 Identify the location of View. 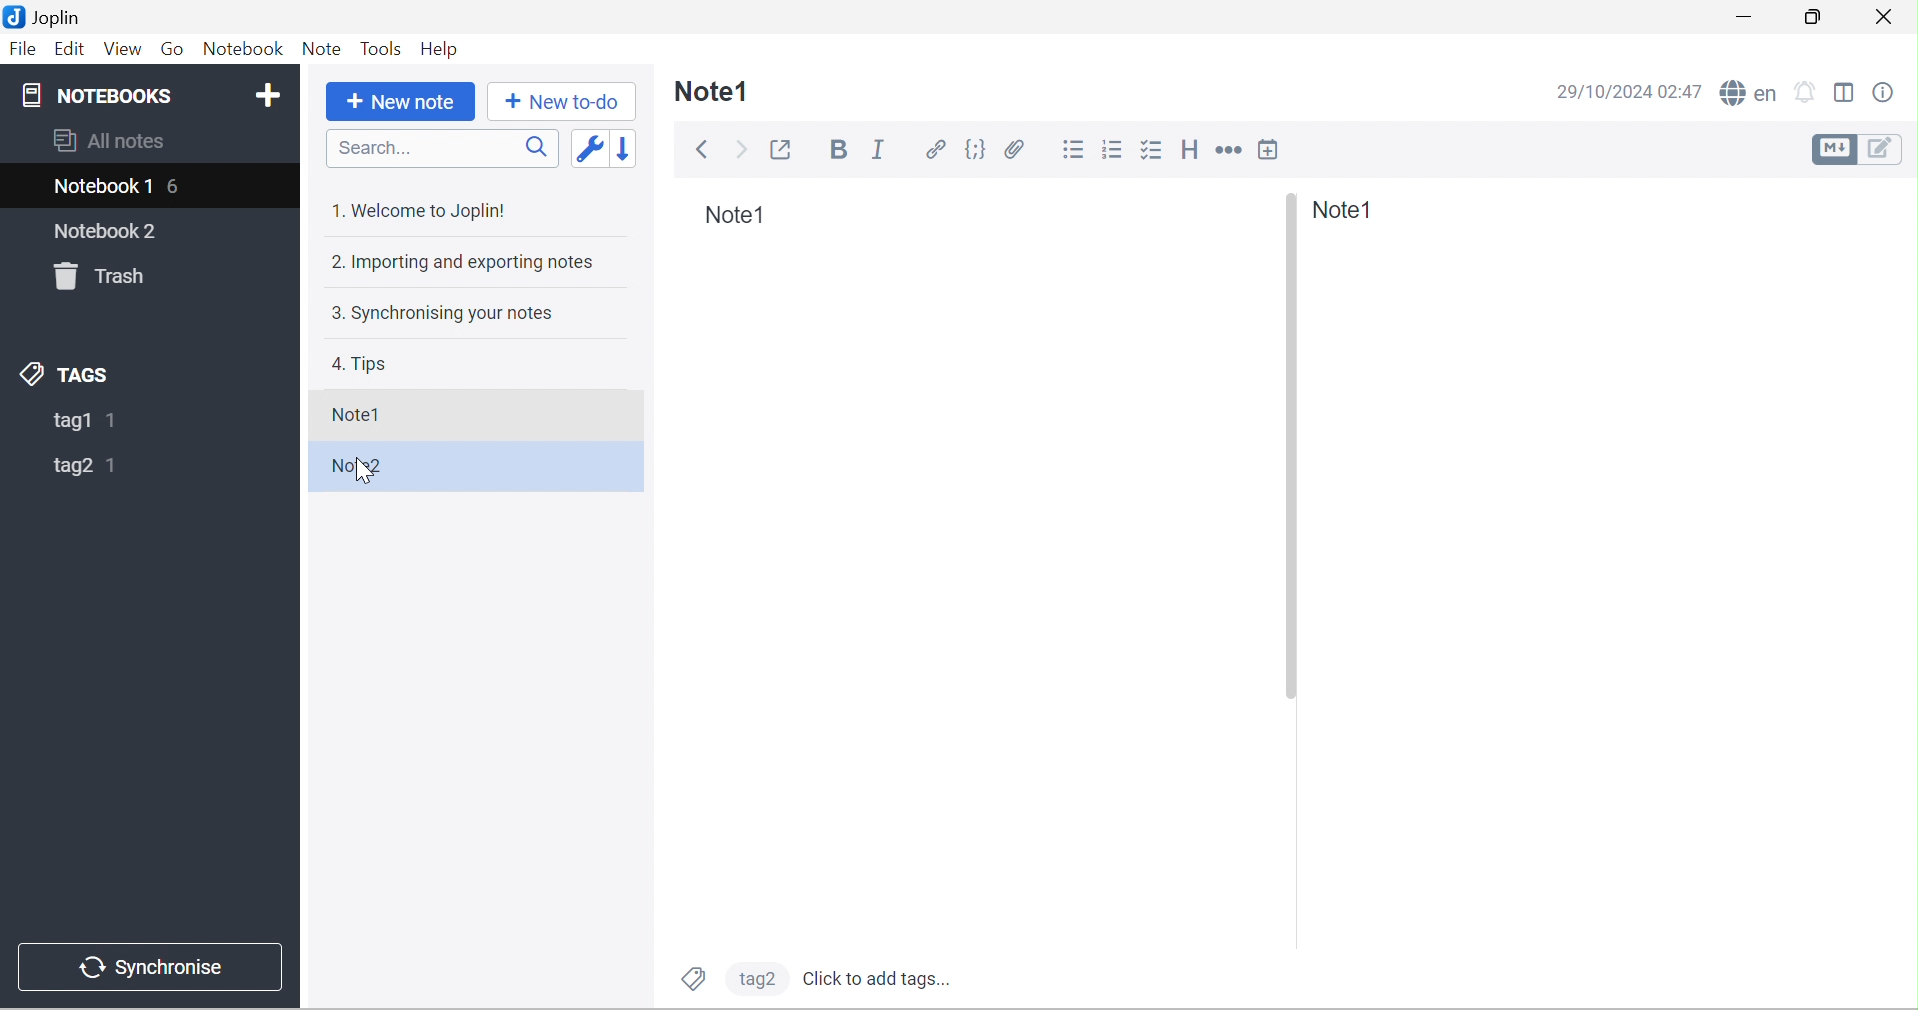
(125, 50).